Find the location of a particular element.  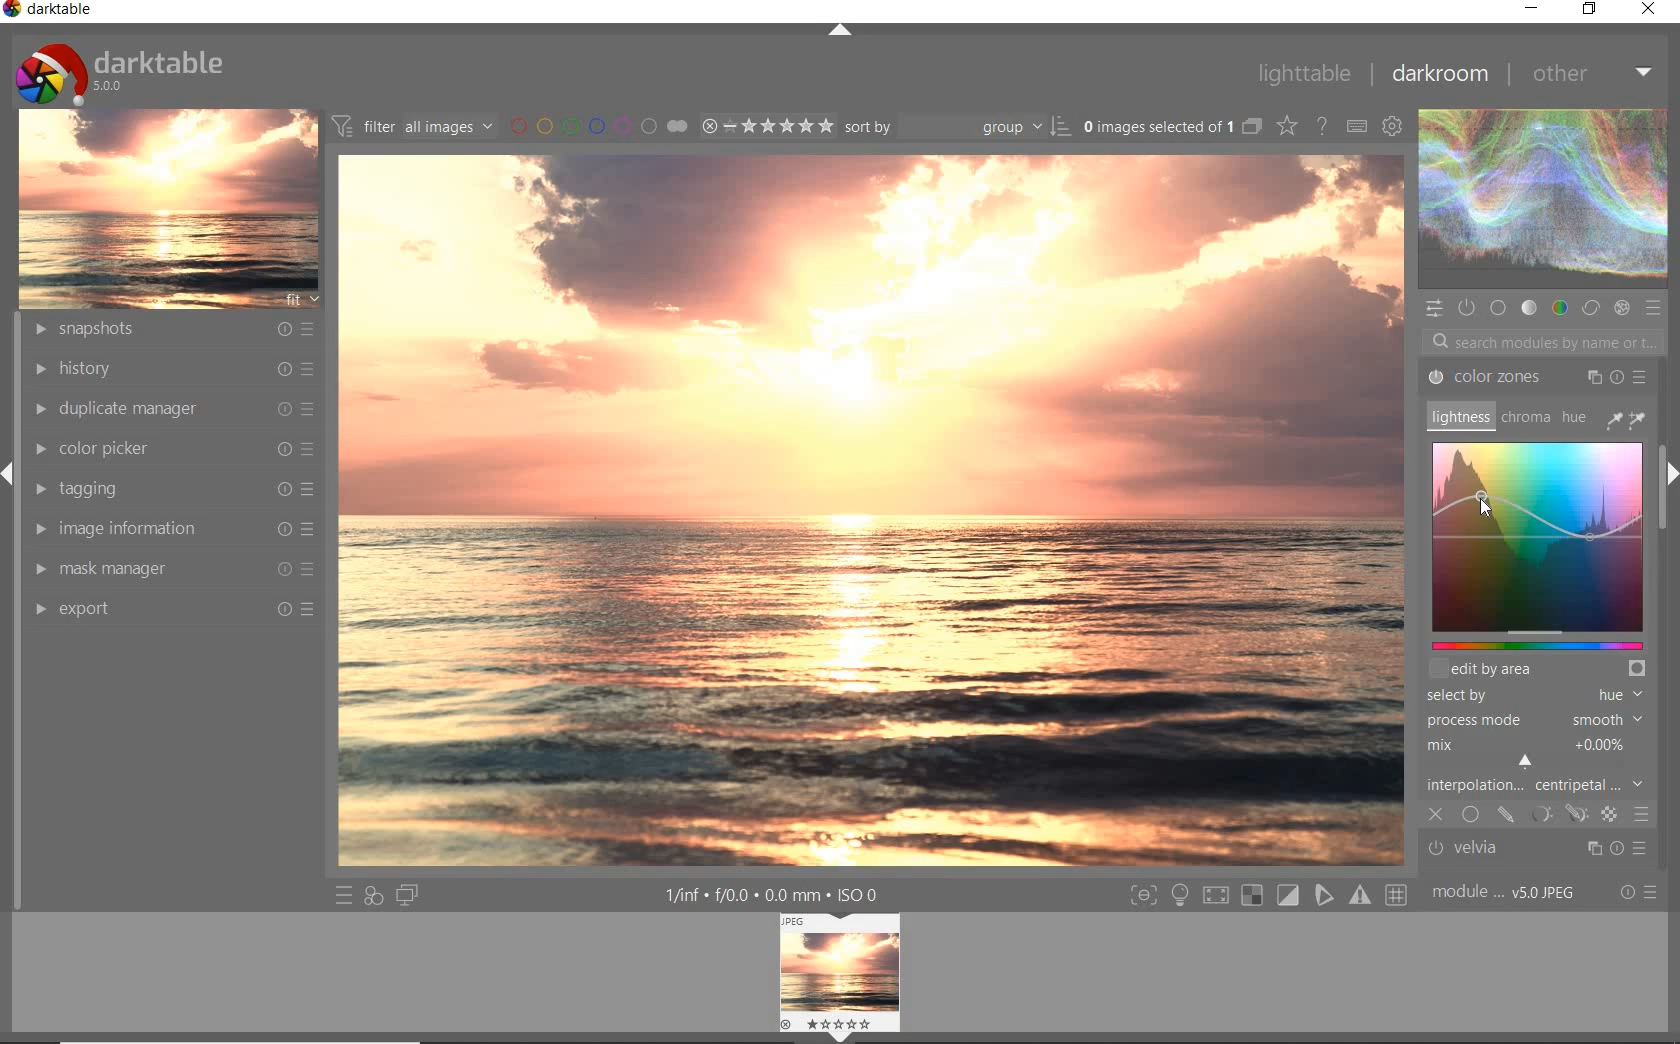

DISPLAY A SECOND DARKROOM IMAGE WINDOW is located at coordinates (407, 897).